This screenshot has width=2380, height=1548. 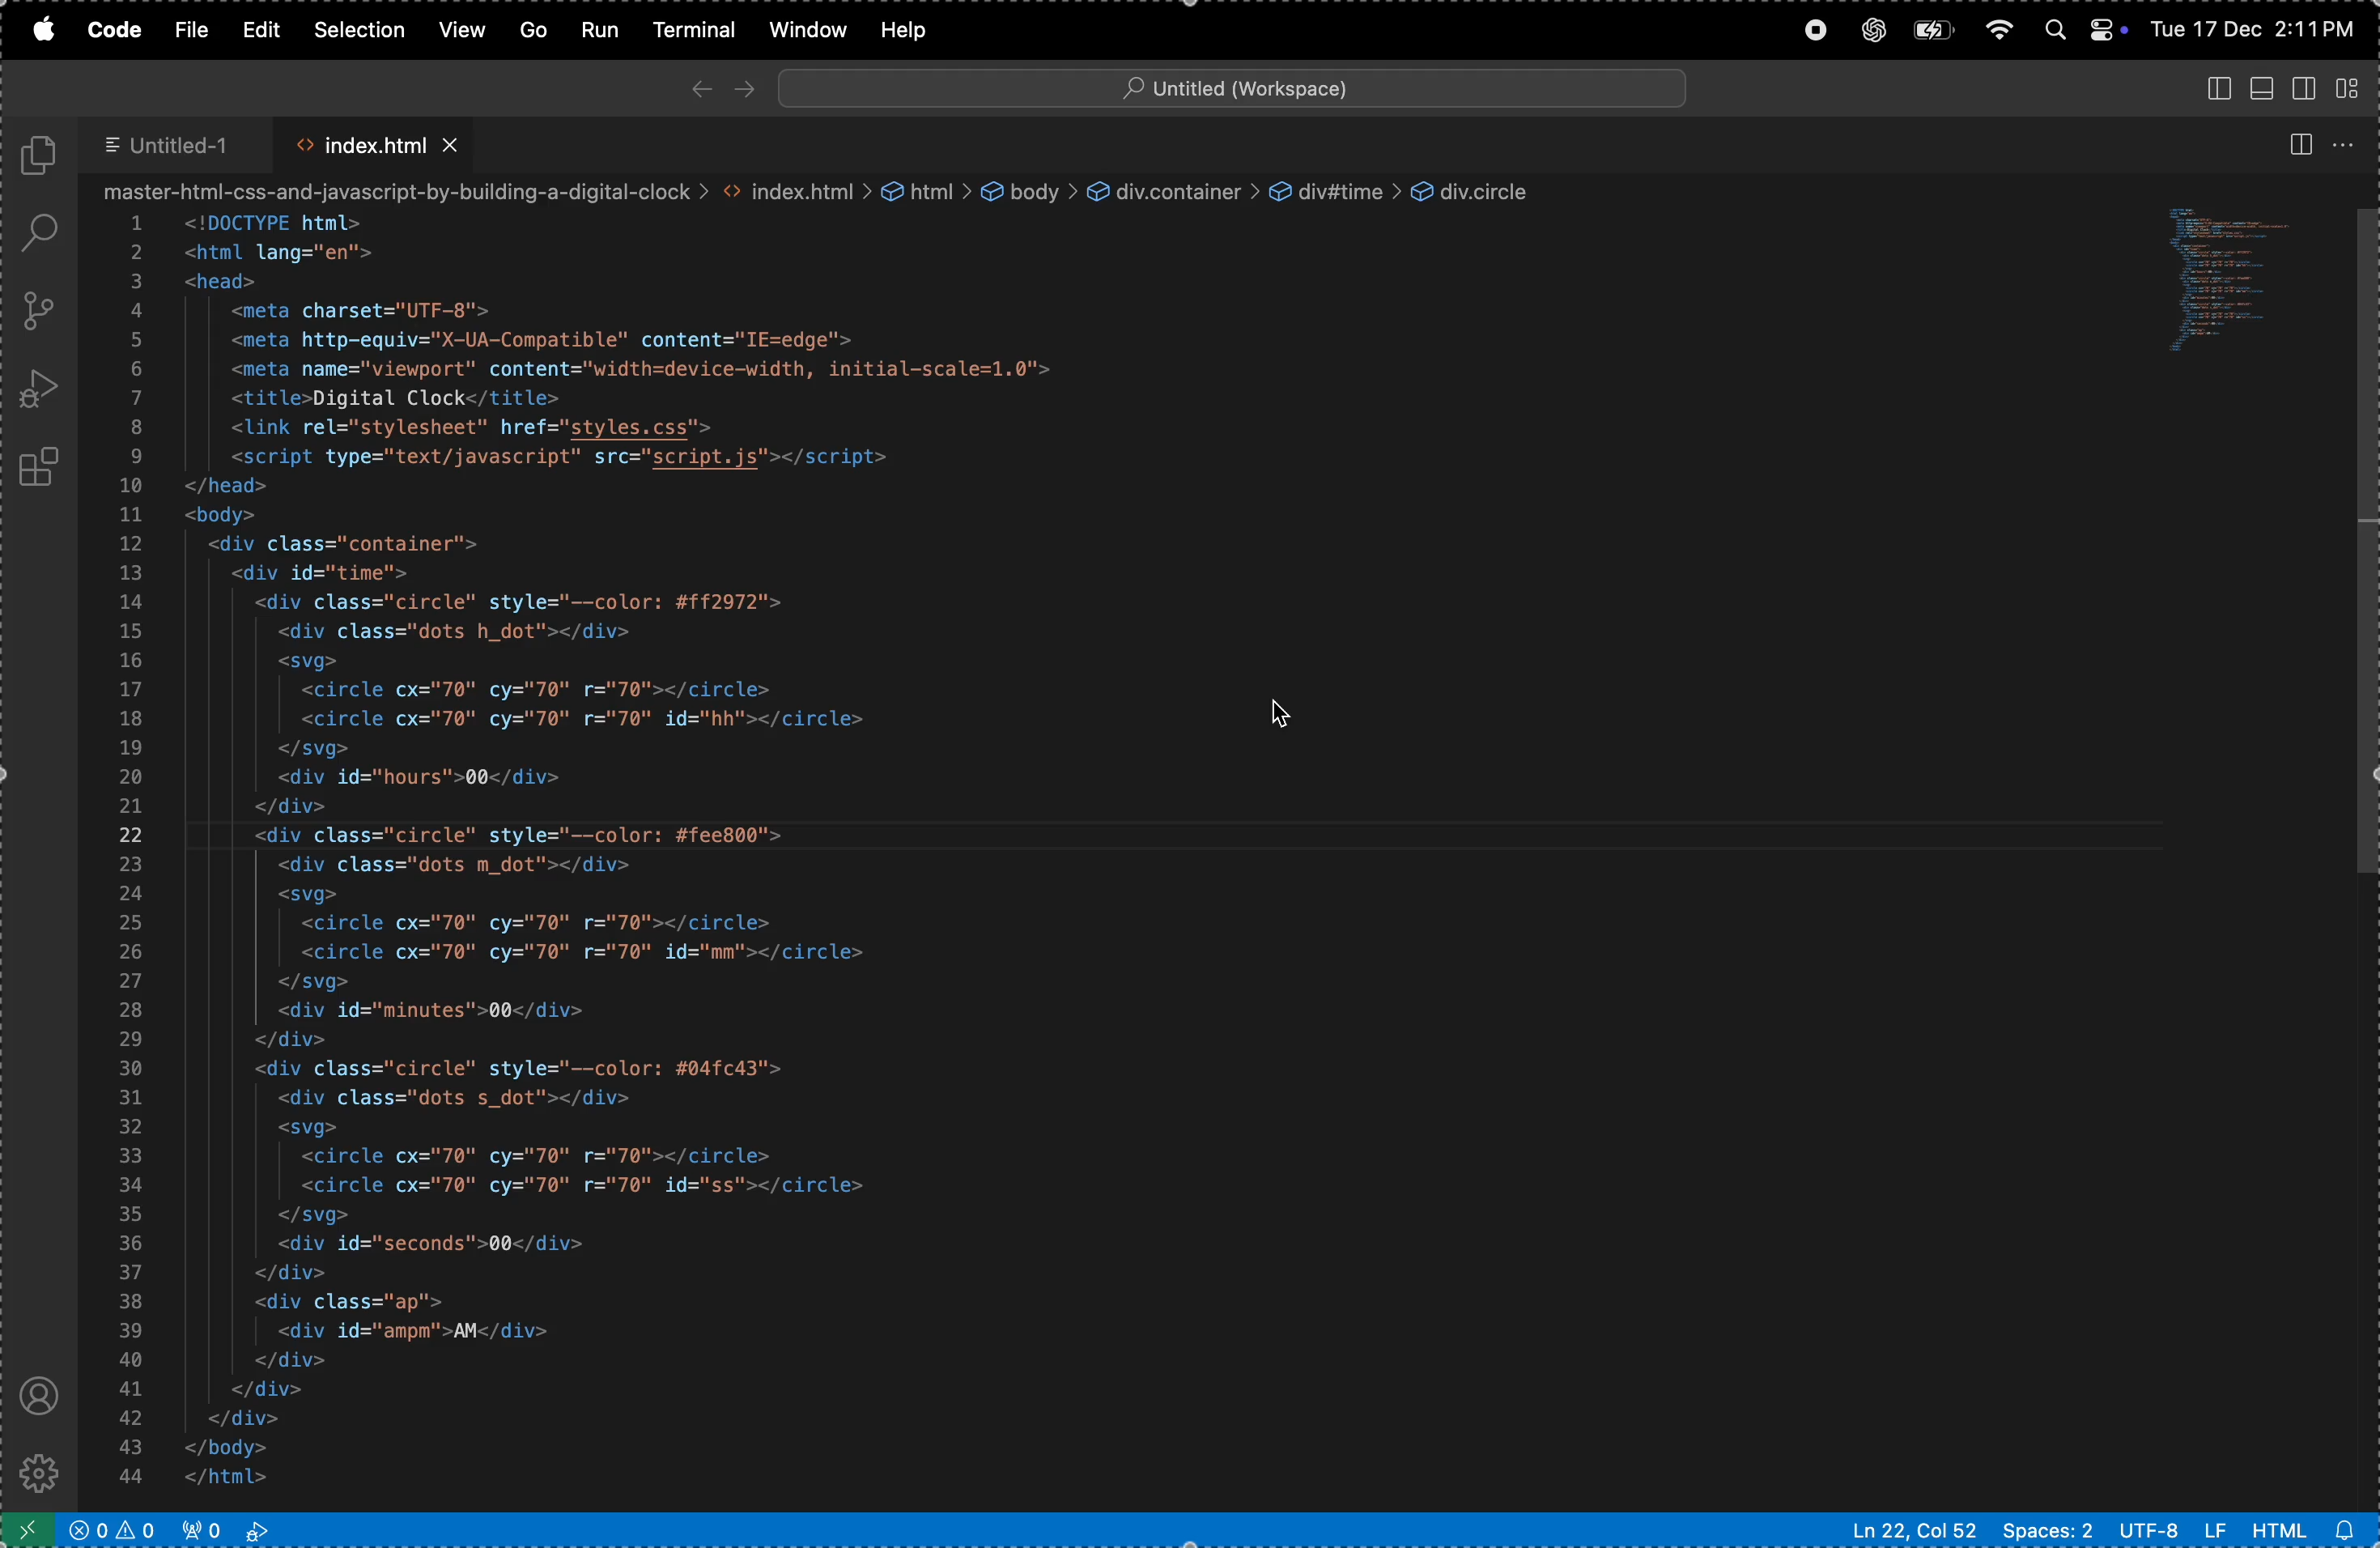 I want to click on customize layout, so click(x=2349, y=90).